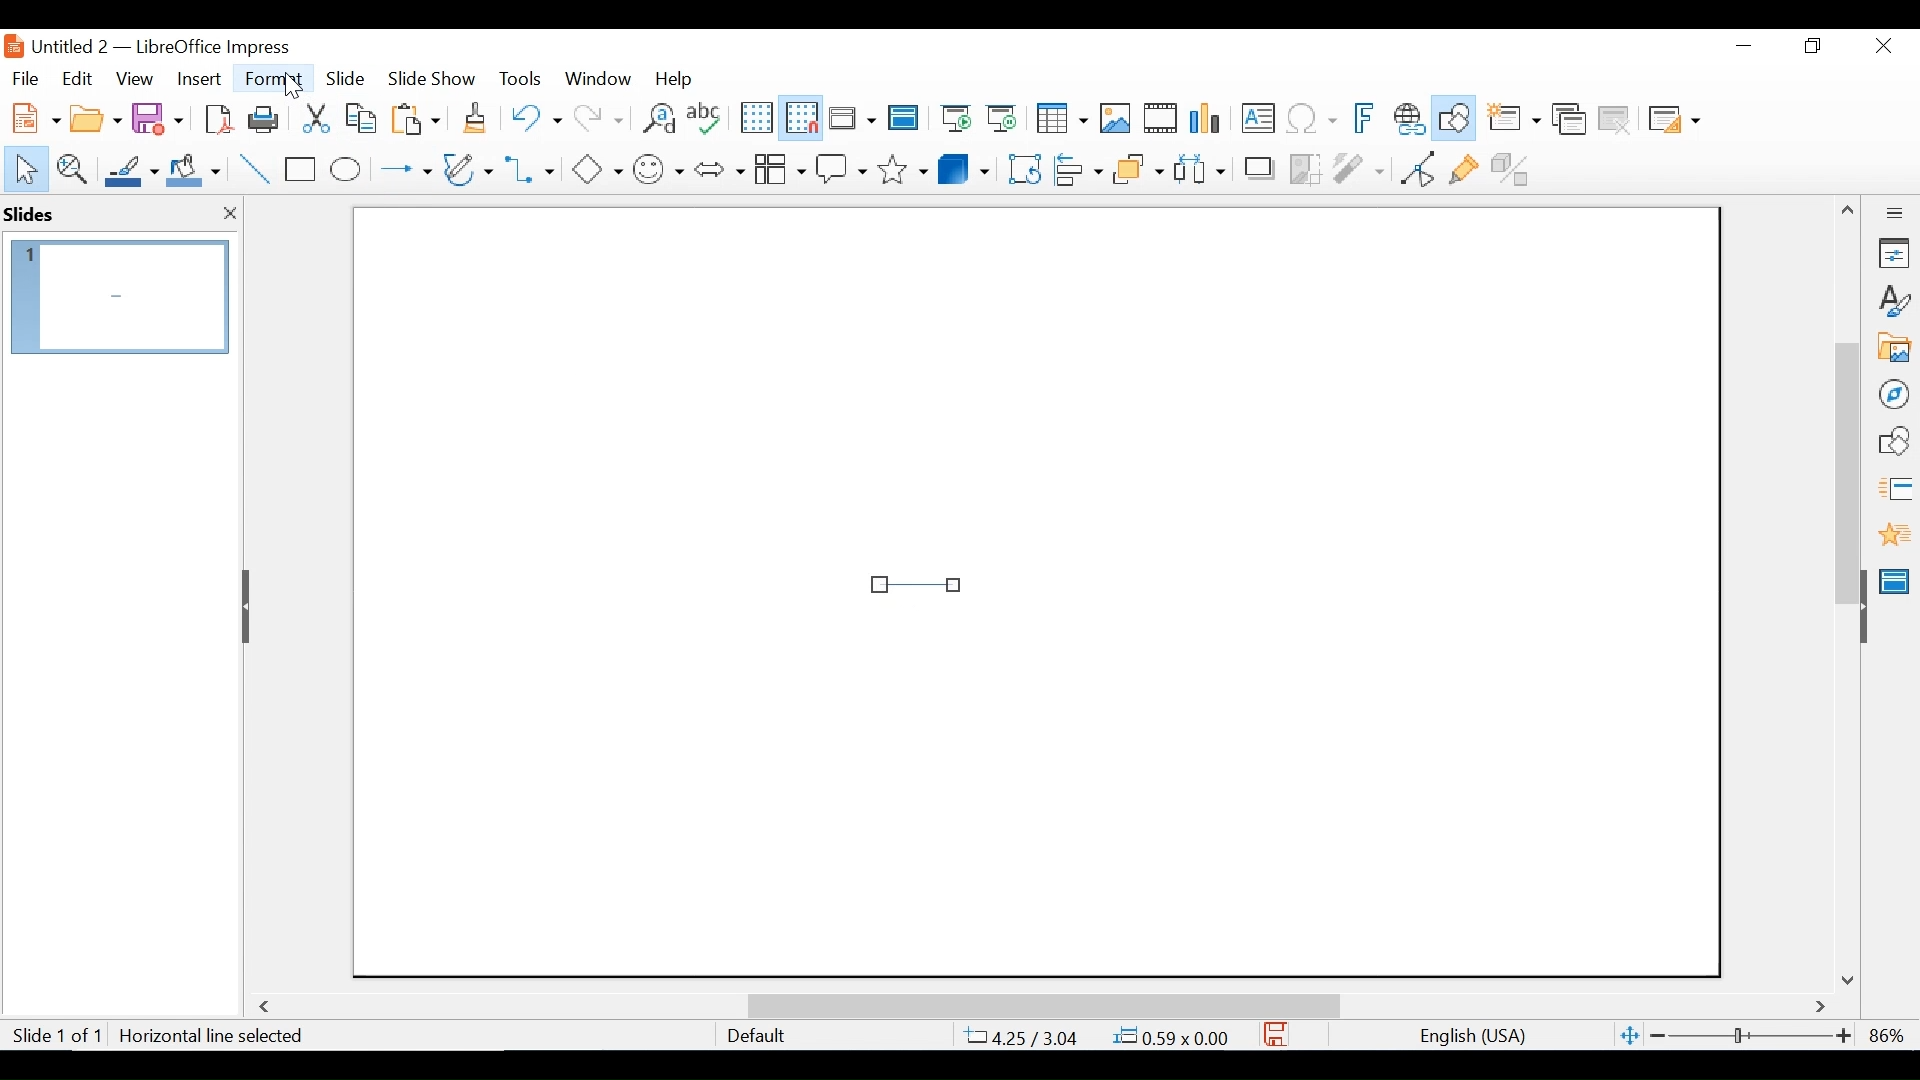  Describe the element at coordinates (1277, 1034) in the screenshot. I see `Save` at that location.